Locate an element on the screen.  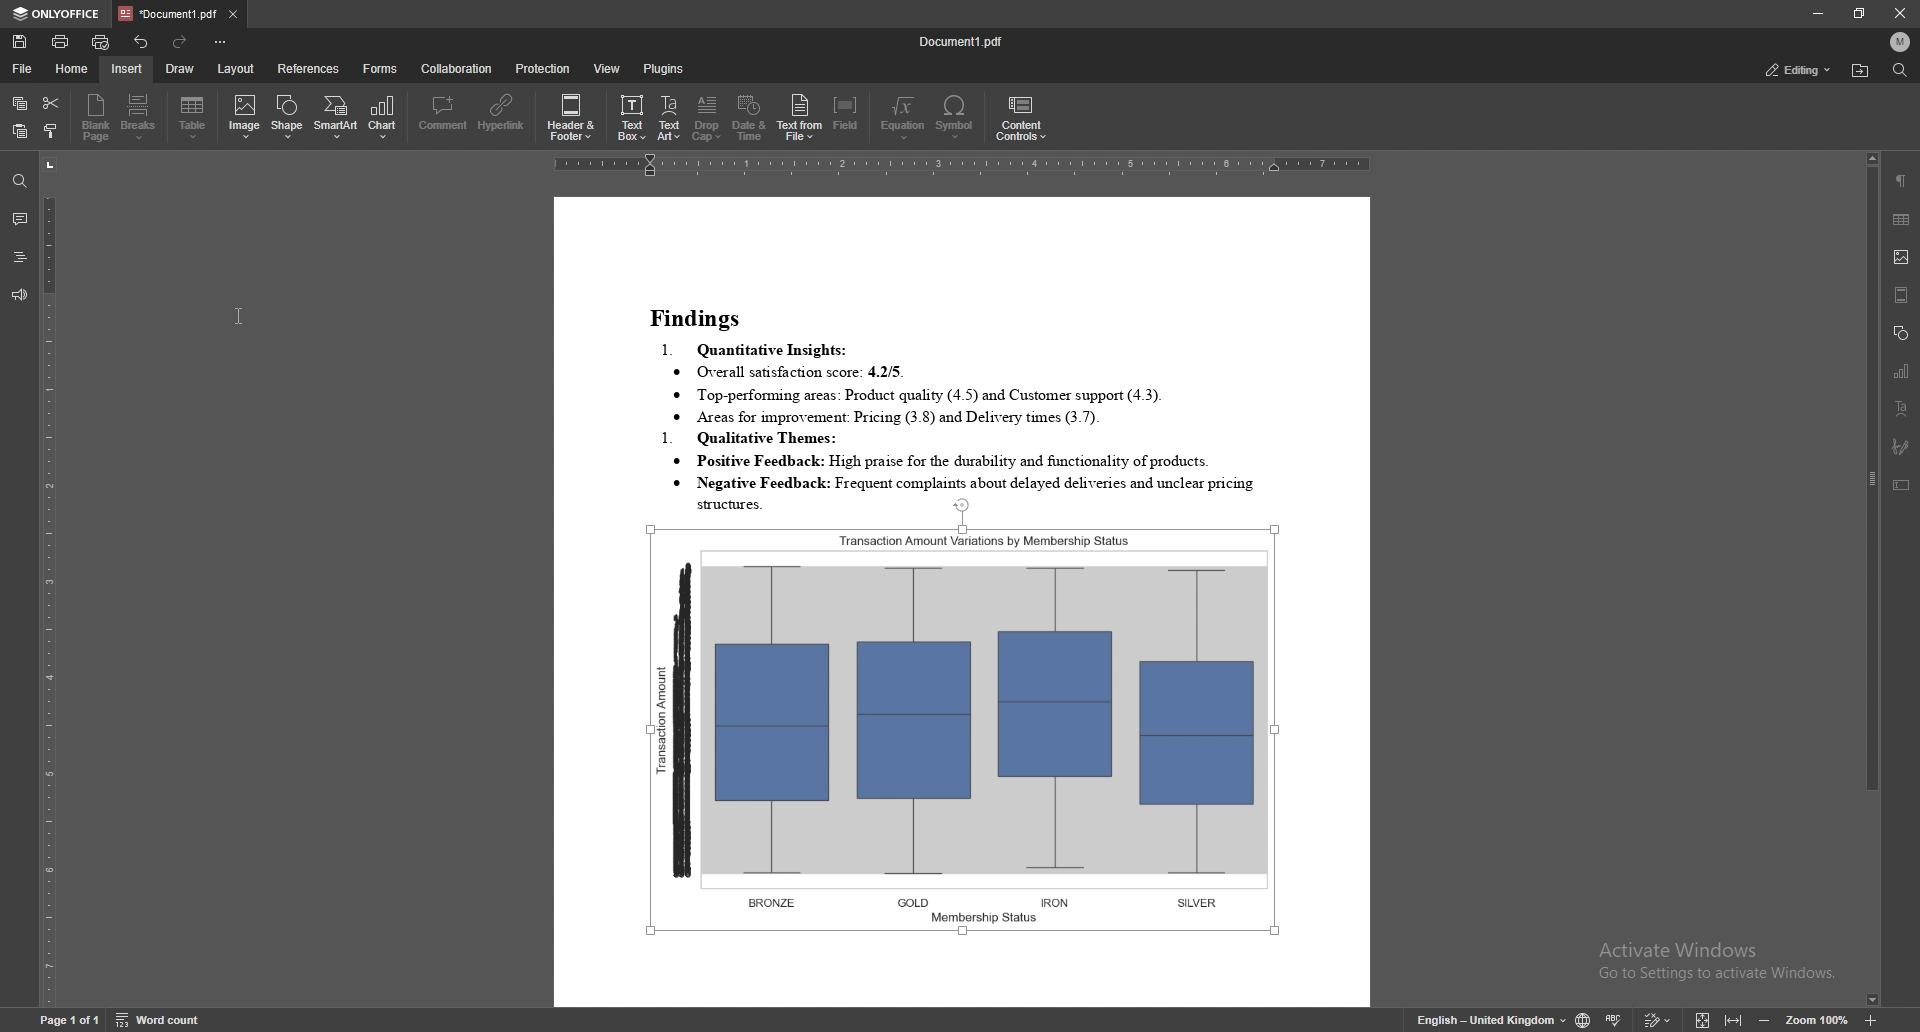
zoom in is located at coordinates (1871, 1021).